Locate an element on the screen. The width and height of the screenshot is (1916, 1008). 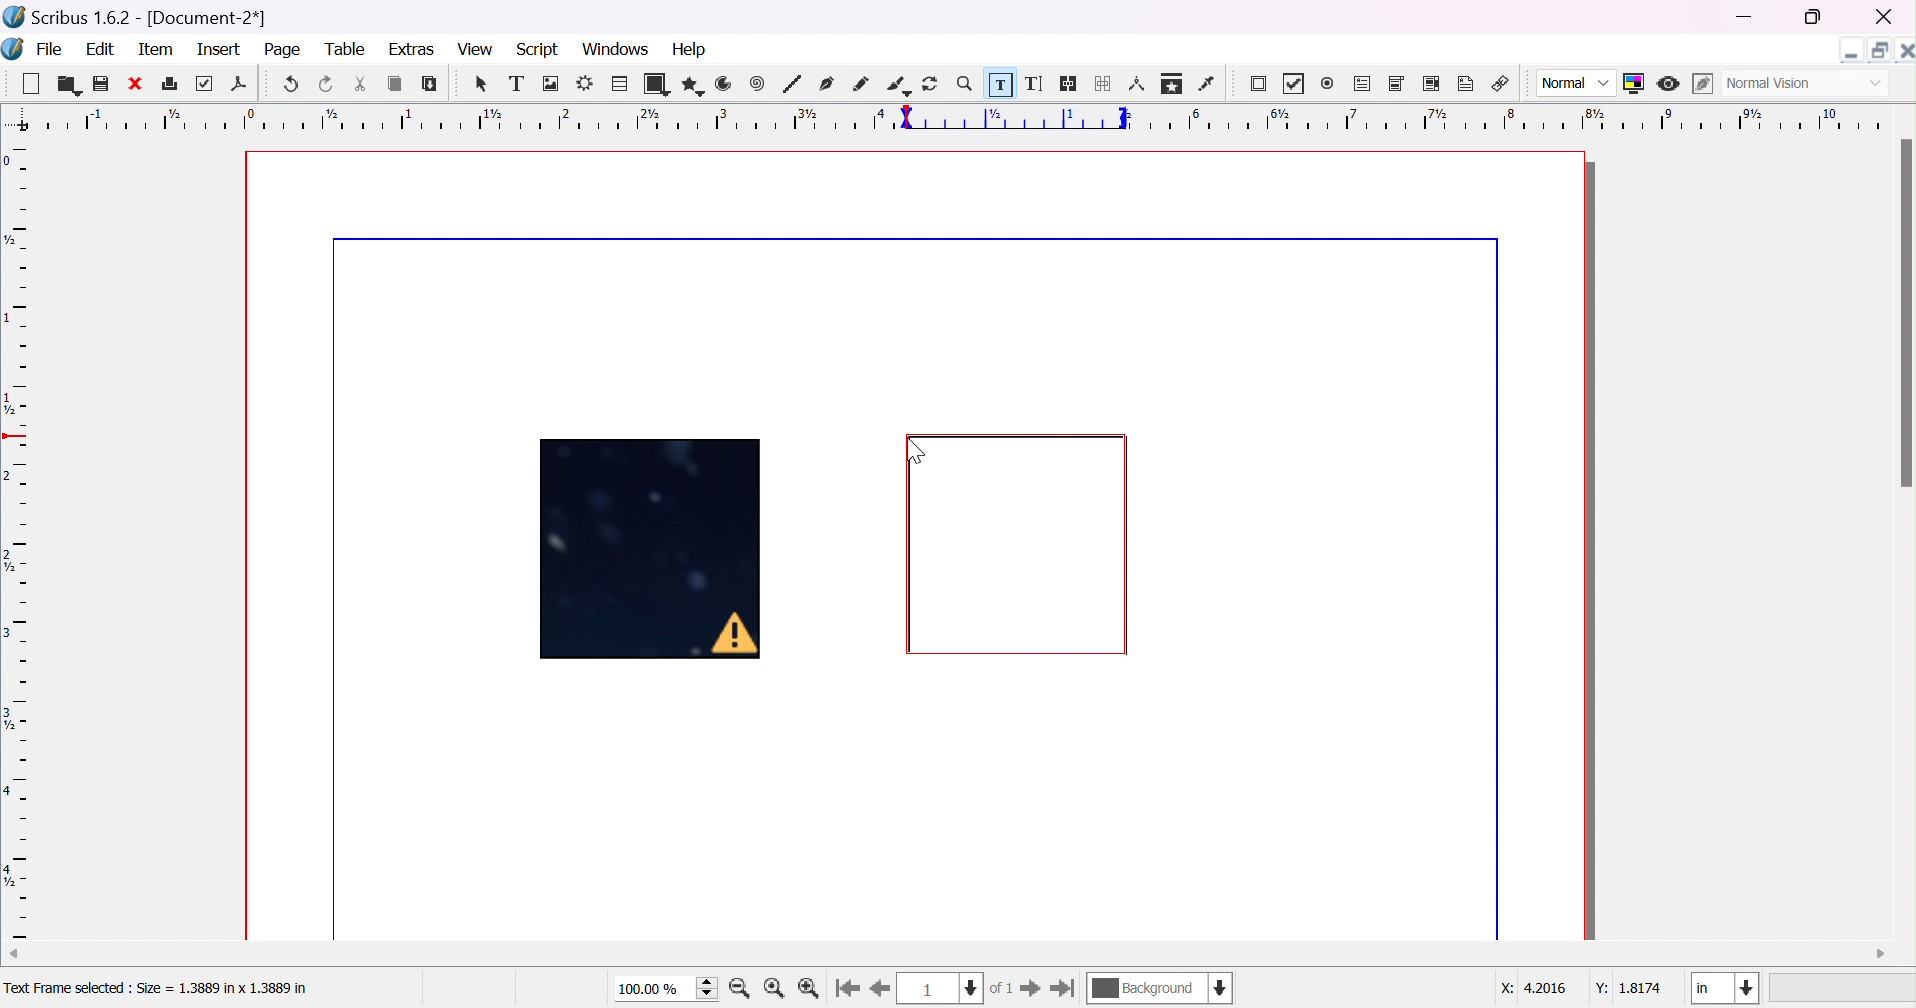
measurements is located at coordinates (1137, 84).